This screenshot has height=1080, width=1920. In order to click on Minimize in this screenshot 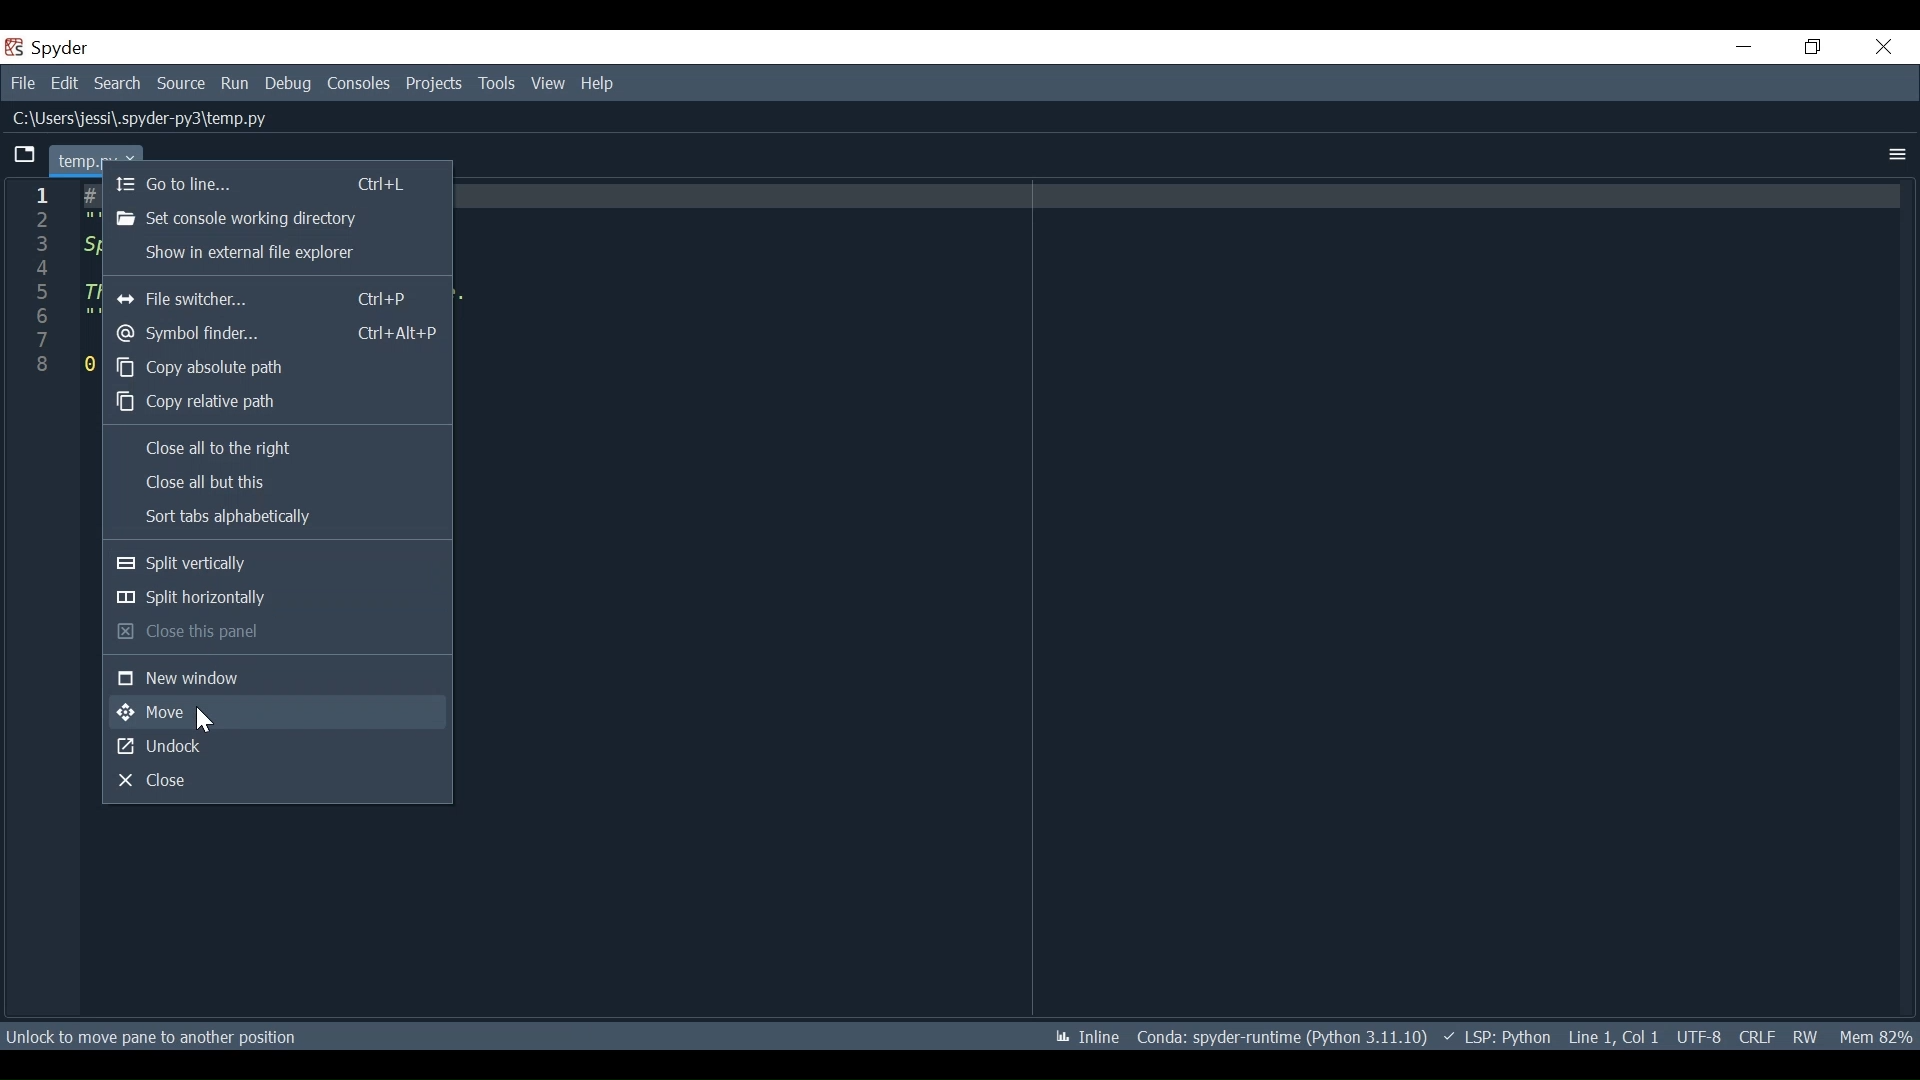, I will do `click(1747, 46)`.